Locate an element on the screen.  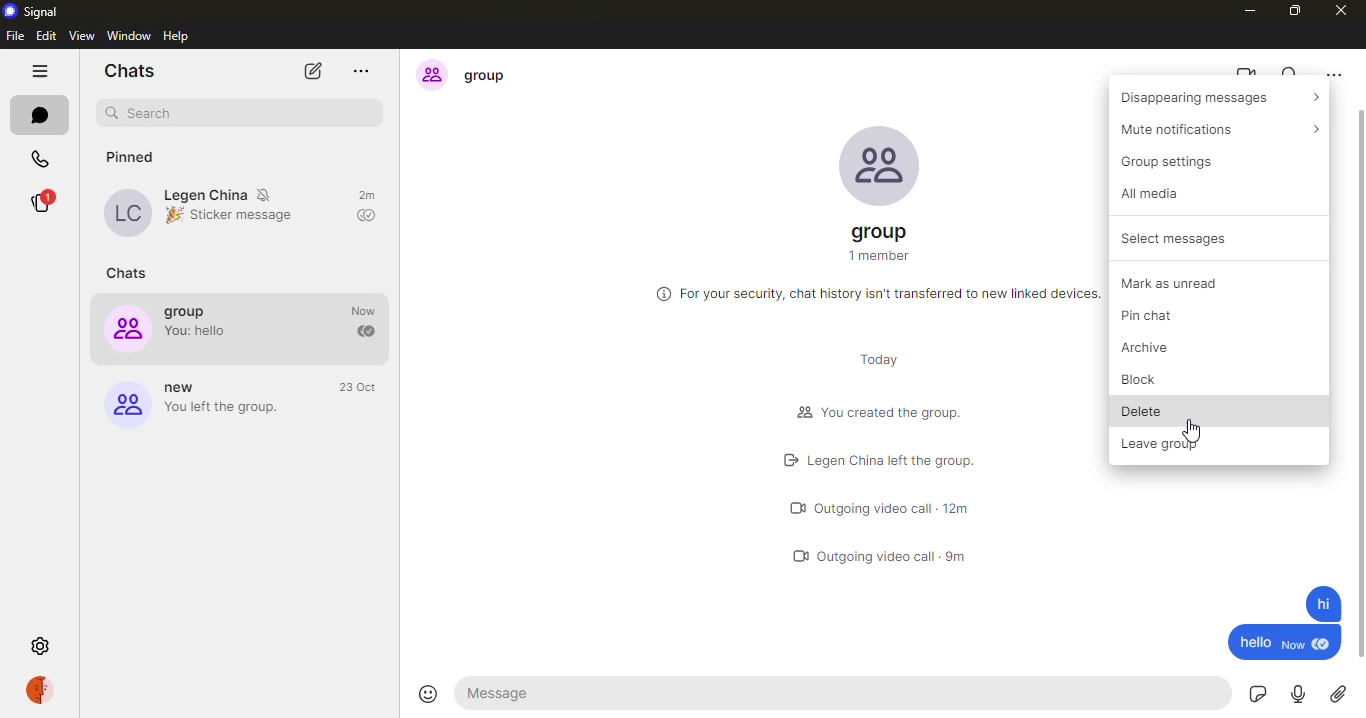
video call logo is located at coordinates (800, 557).